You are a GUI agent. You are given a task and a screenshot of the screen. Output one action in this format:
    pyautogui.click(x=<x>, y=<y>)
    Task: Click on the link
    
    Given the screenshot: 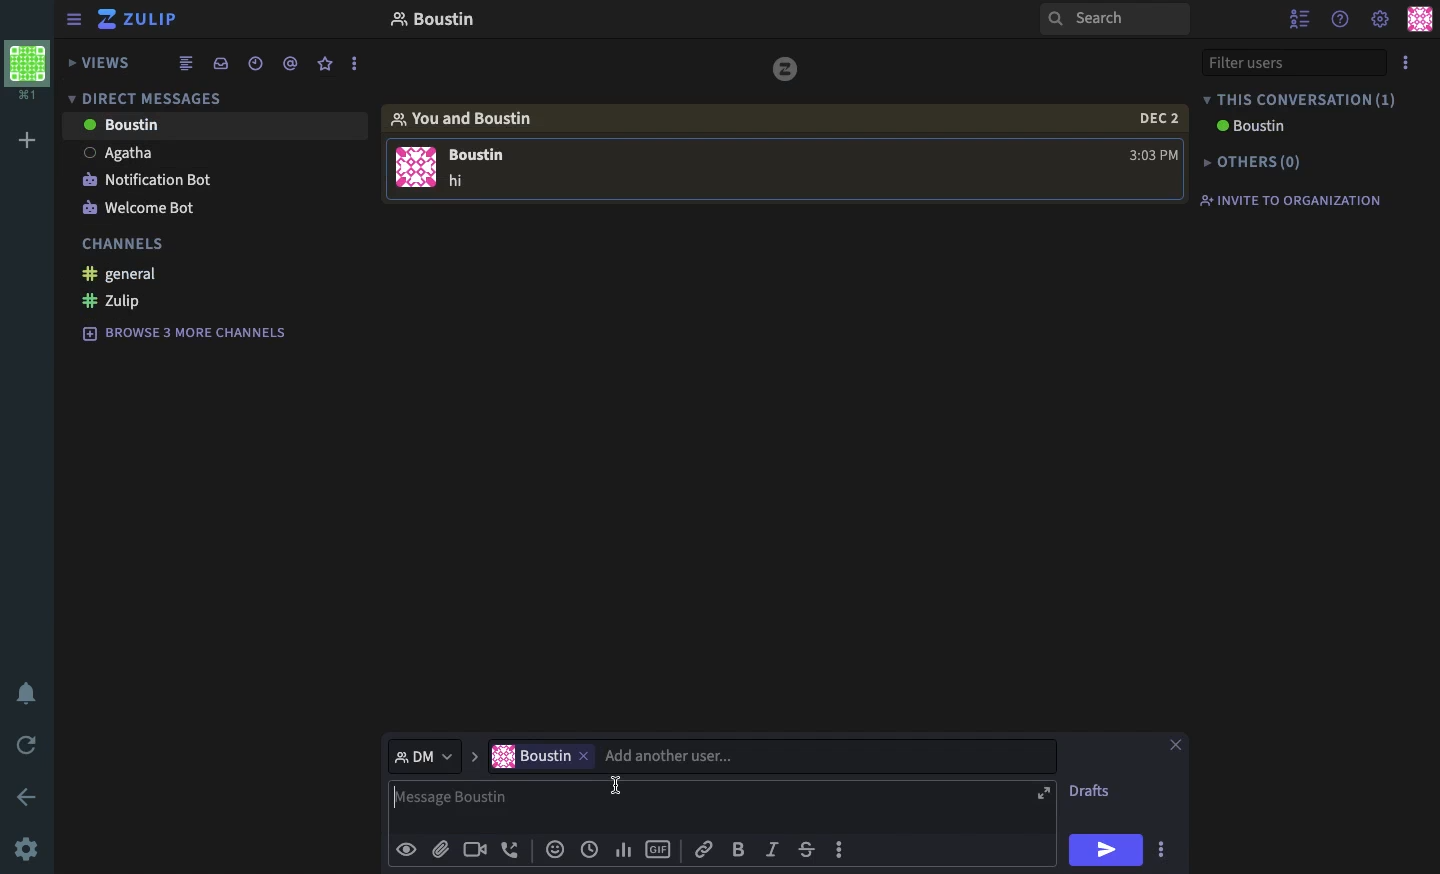 What is the action you would take?
    pyautogui.click(x=706, y=848)
    